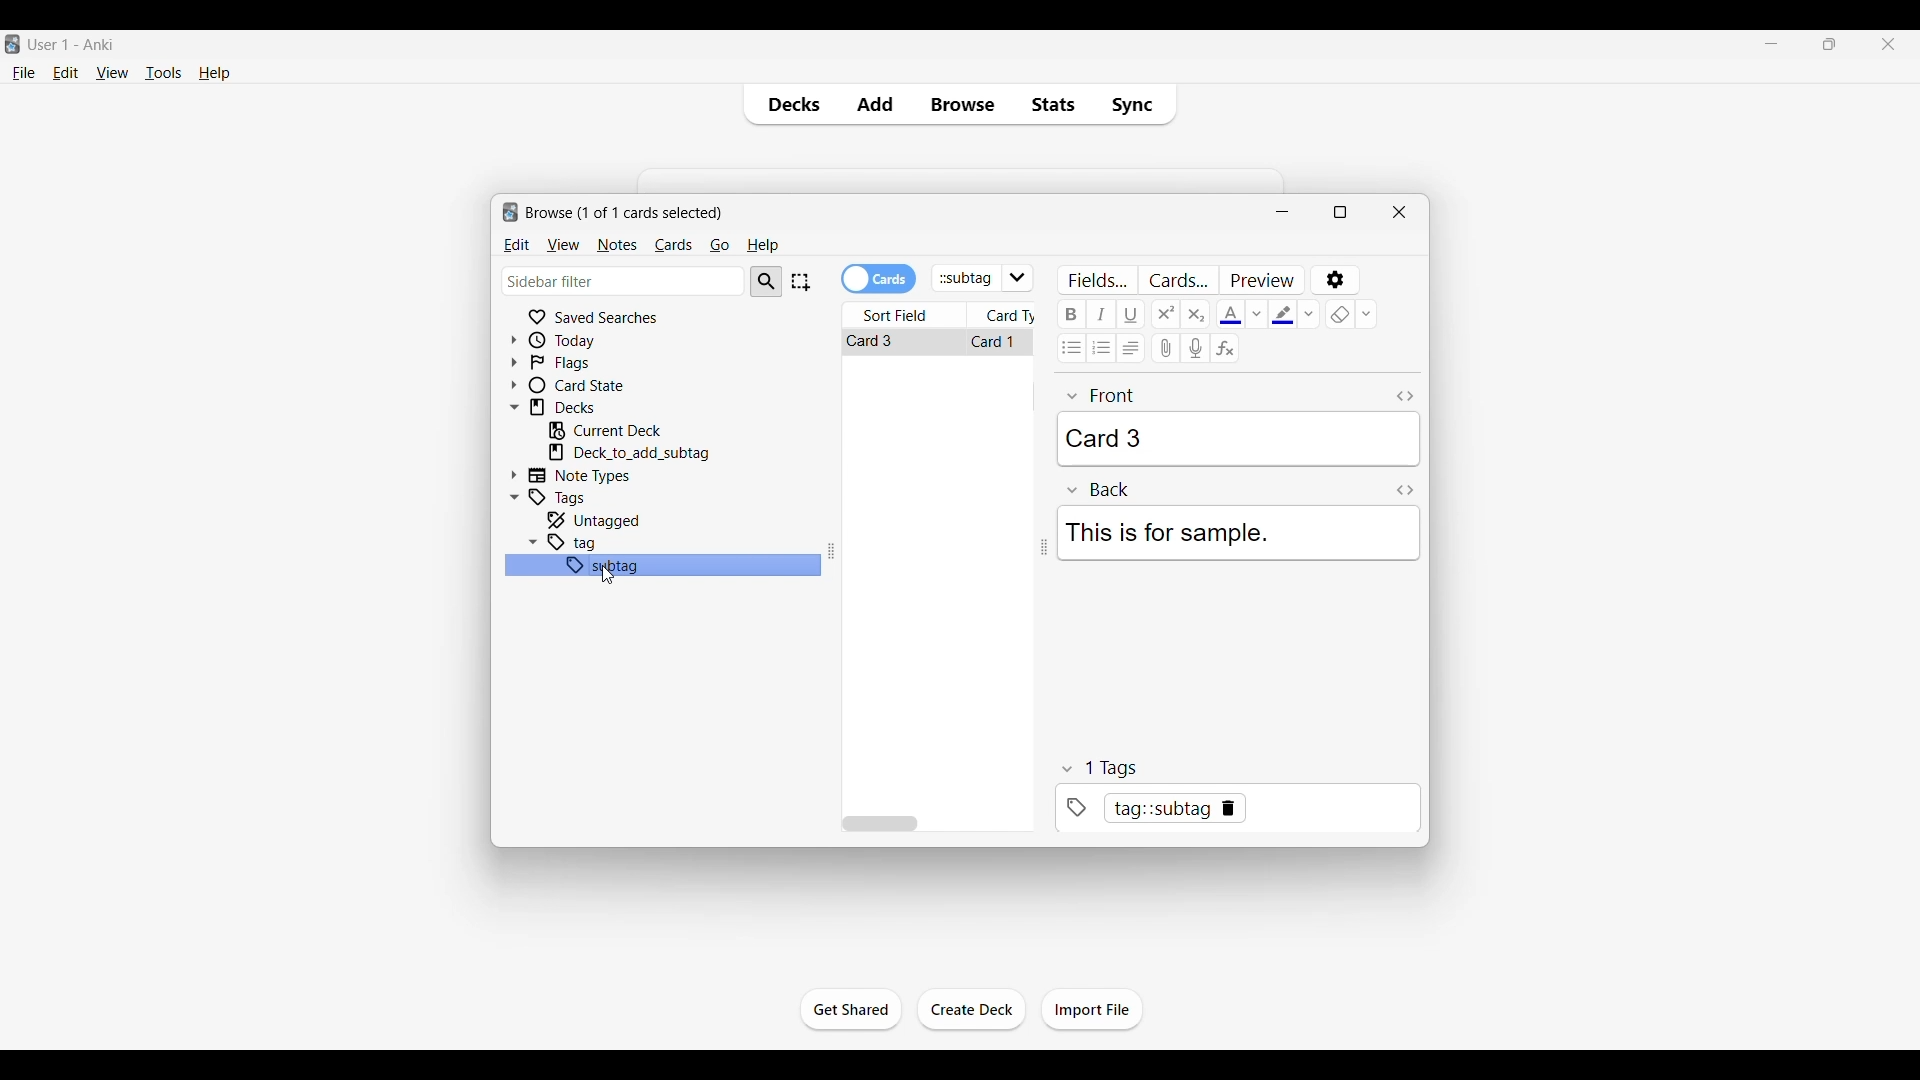  Describe the element at coordinates (513, 340) in the screenshot. I see `Click to expand Today` at that location.